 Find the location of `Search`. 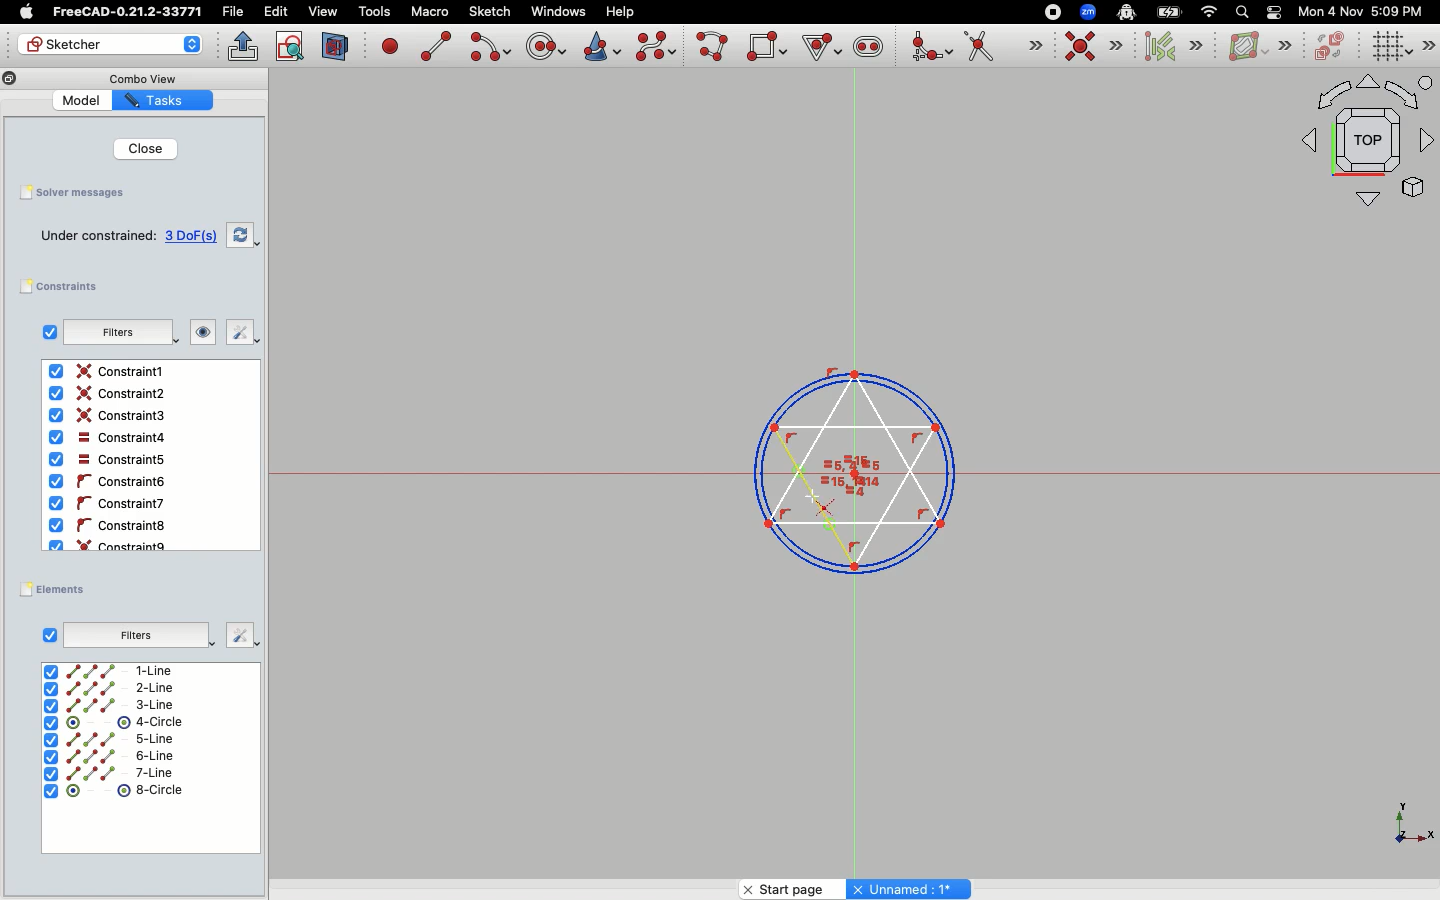

Search is located at coordinates (1241, 11).